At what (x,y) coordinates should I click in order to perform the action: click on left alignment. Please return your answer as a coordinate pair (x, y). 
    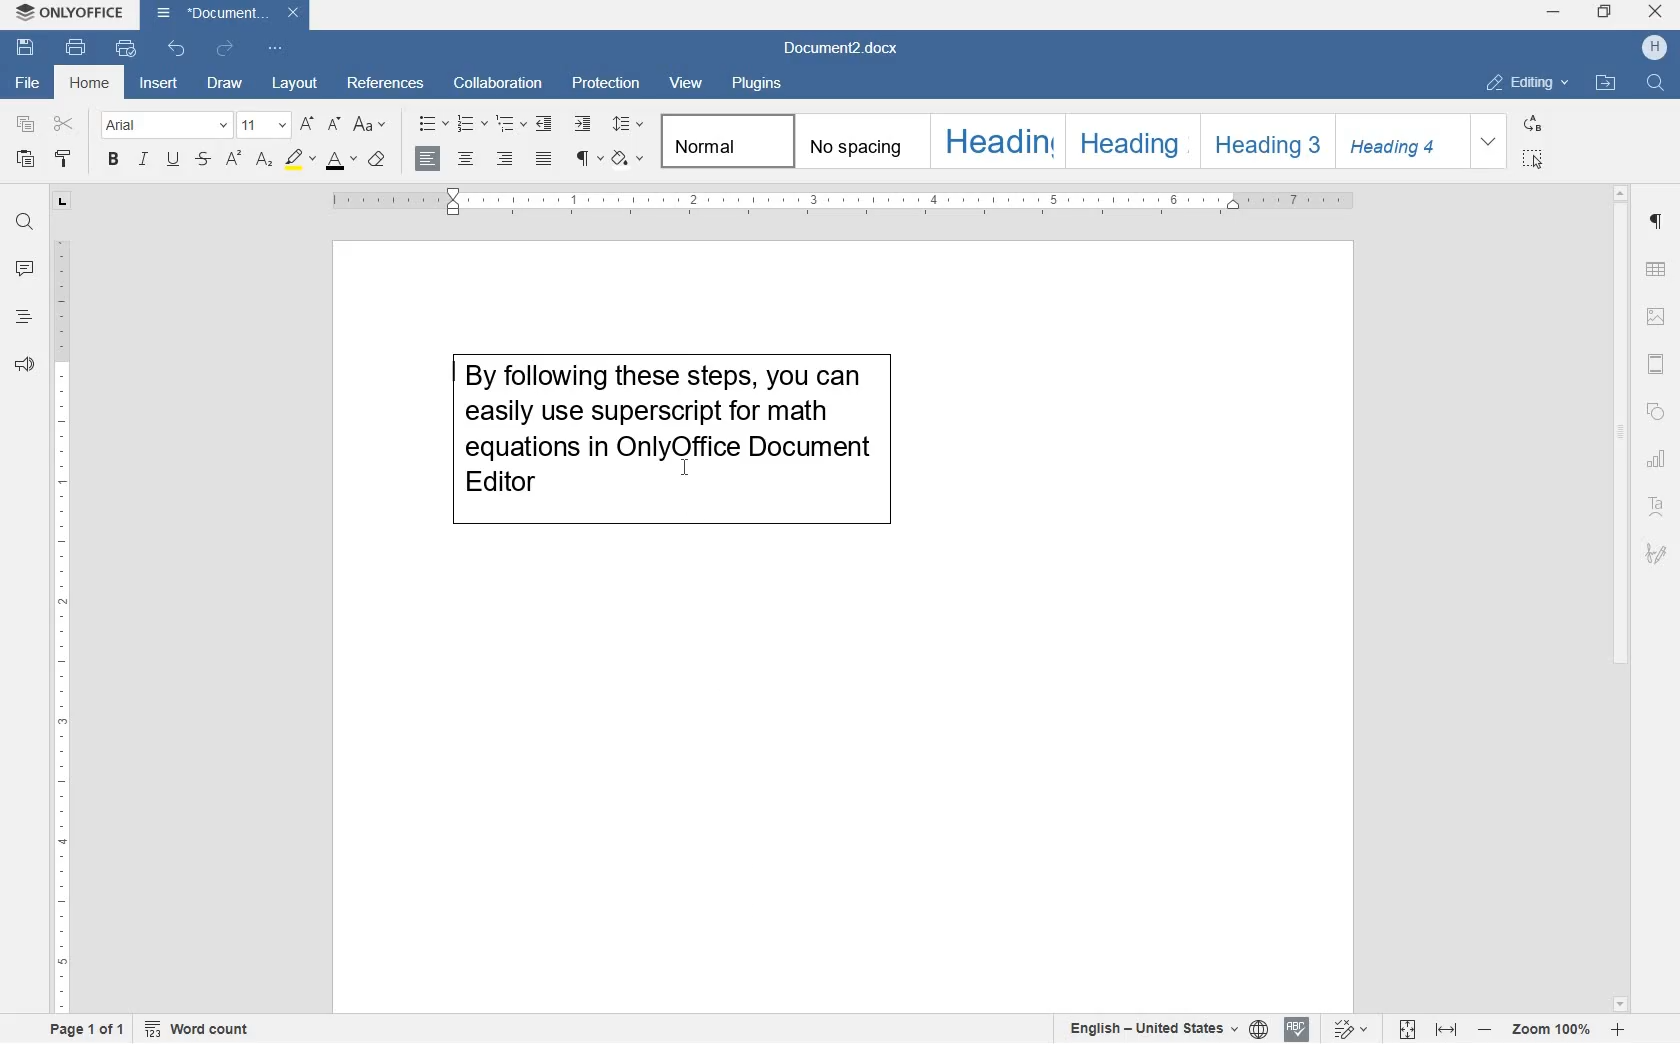
    Looking at the image, I should click on (425, 160).